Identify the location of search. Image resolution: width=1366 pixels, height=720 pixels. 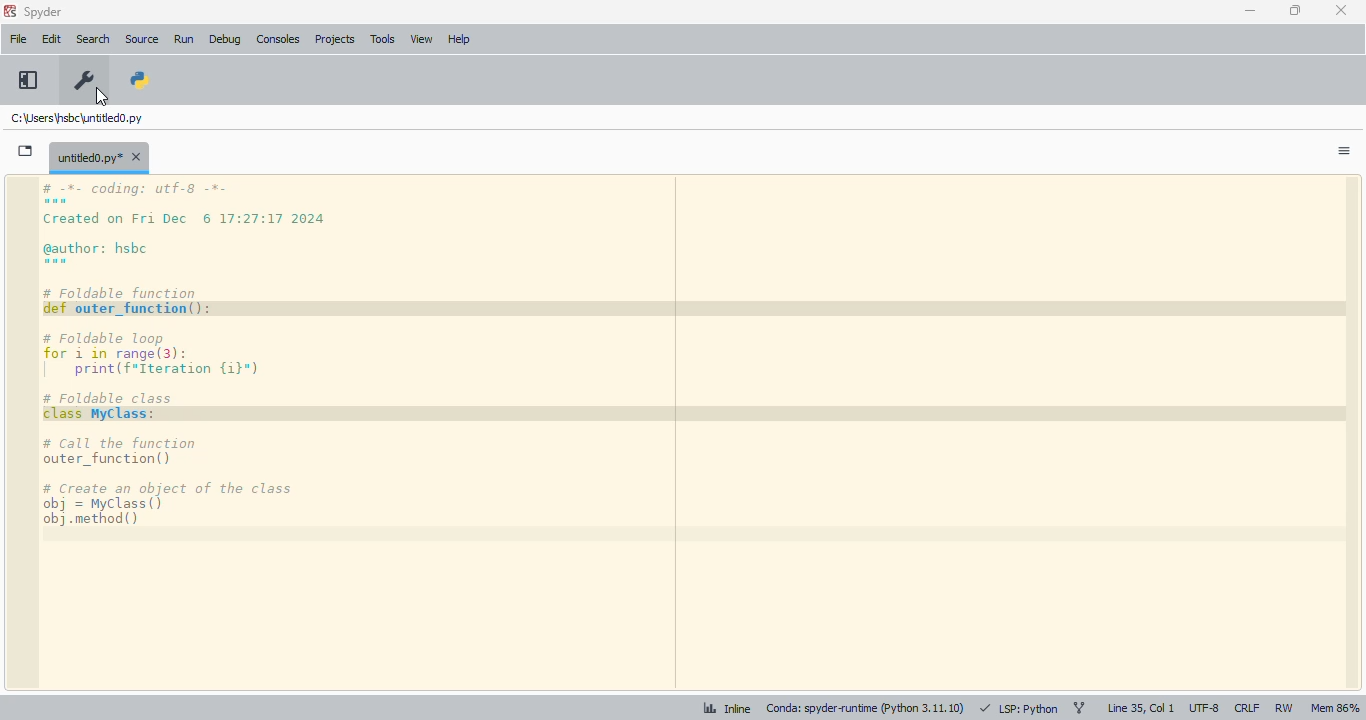
(93, 39).